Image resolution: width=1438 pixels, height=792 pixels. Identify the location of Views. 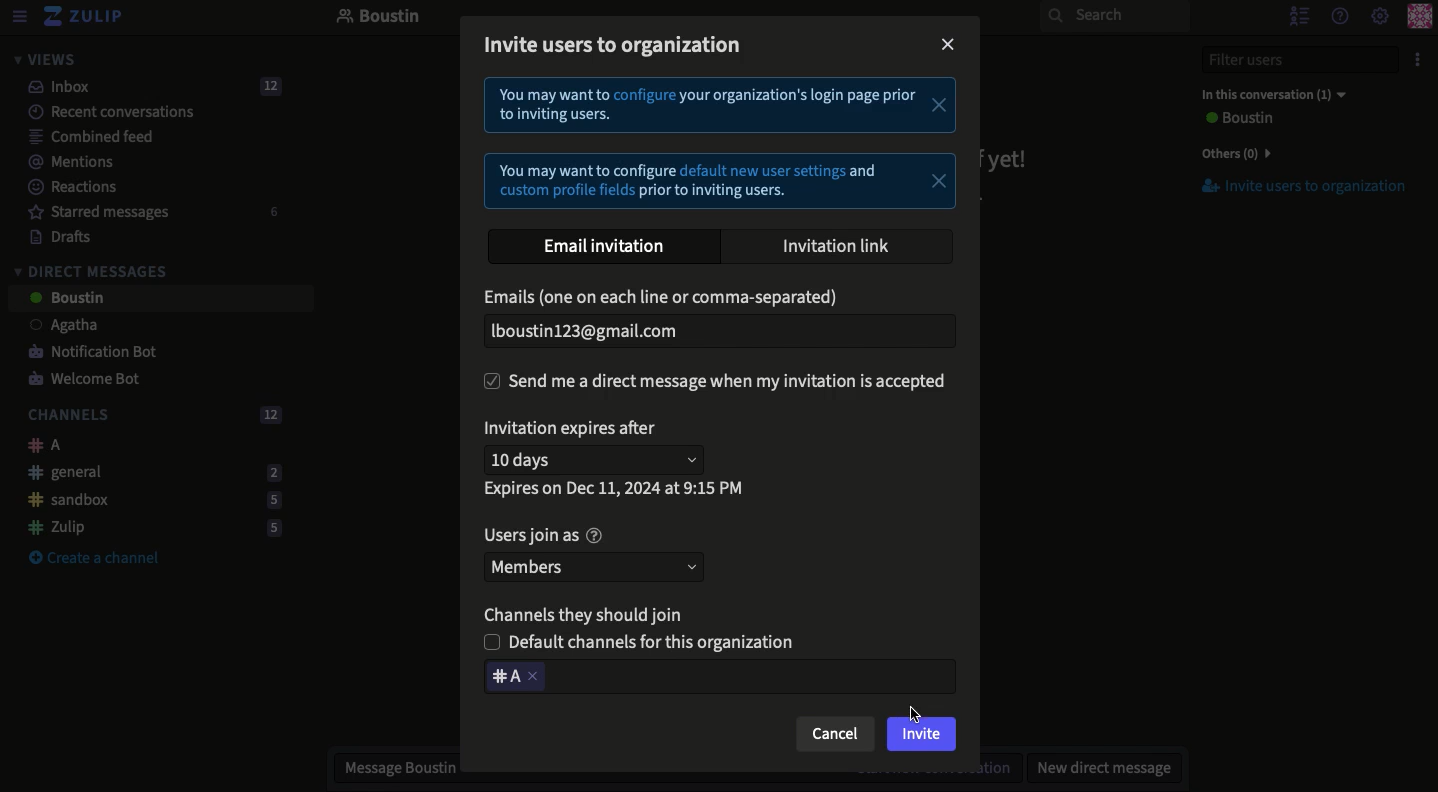
(44, 59).